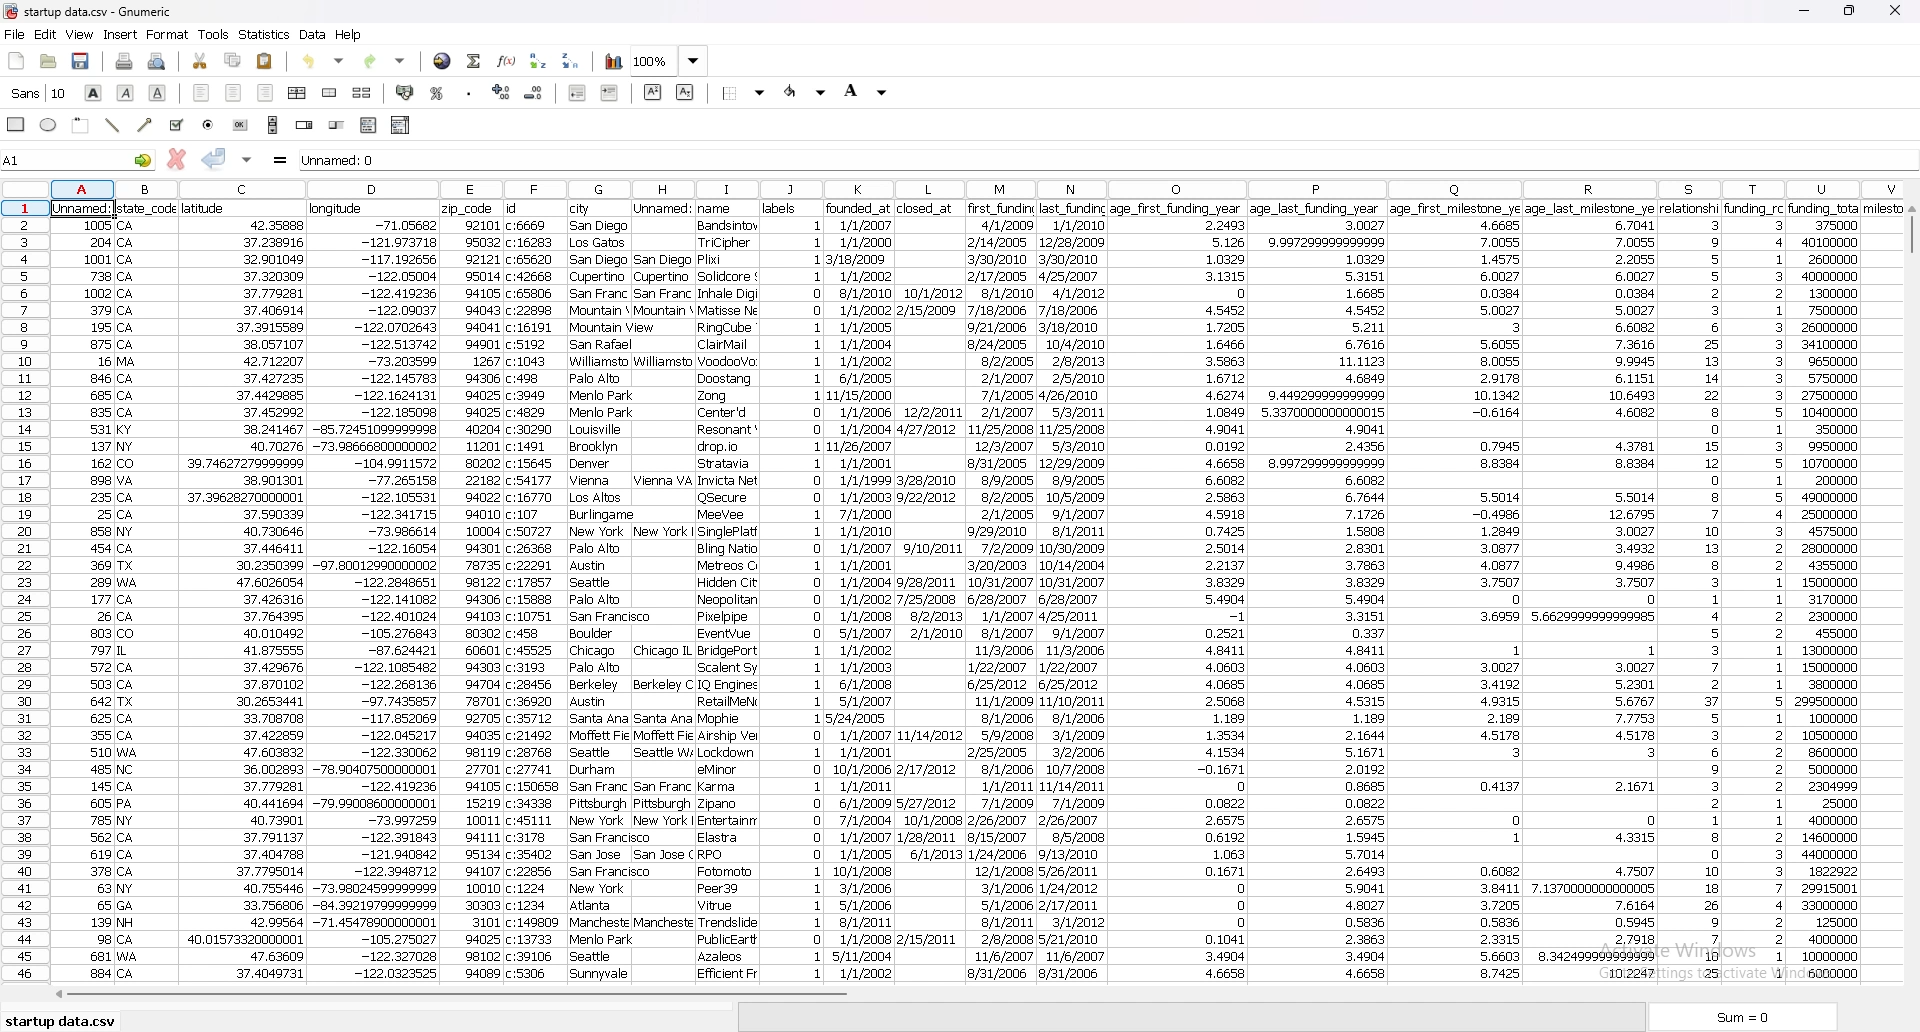 The image size is (1920, 1032). I want to click on statistics, so click(265, 34).